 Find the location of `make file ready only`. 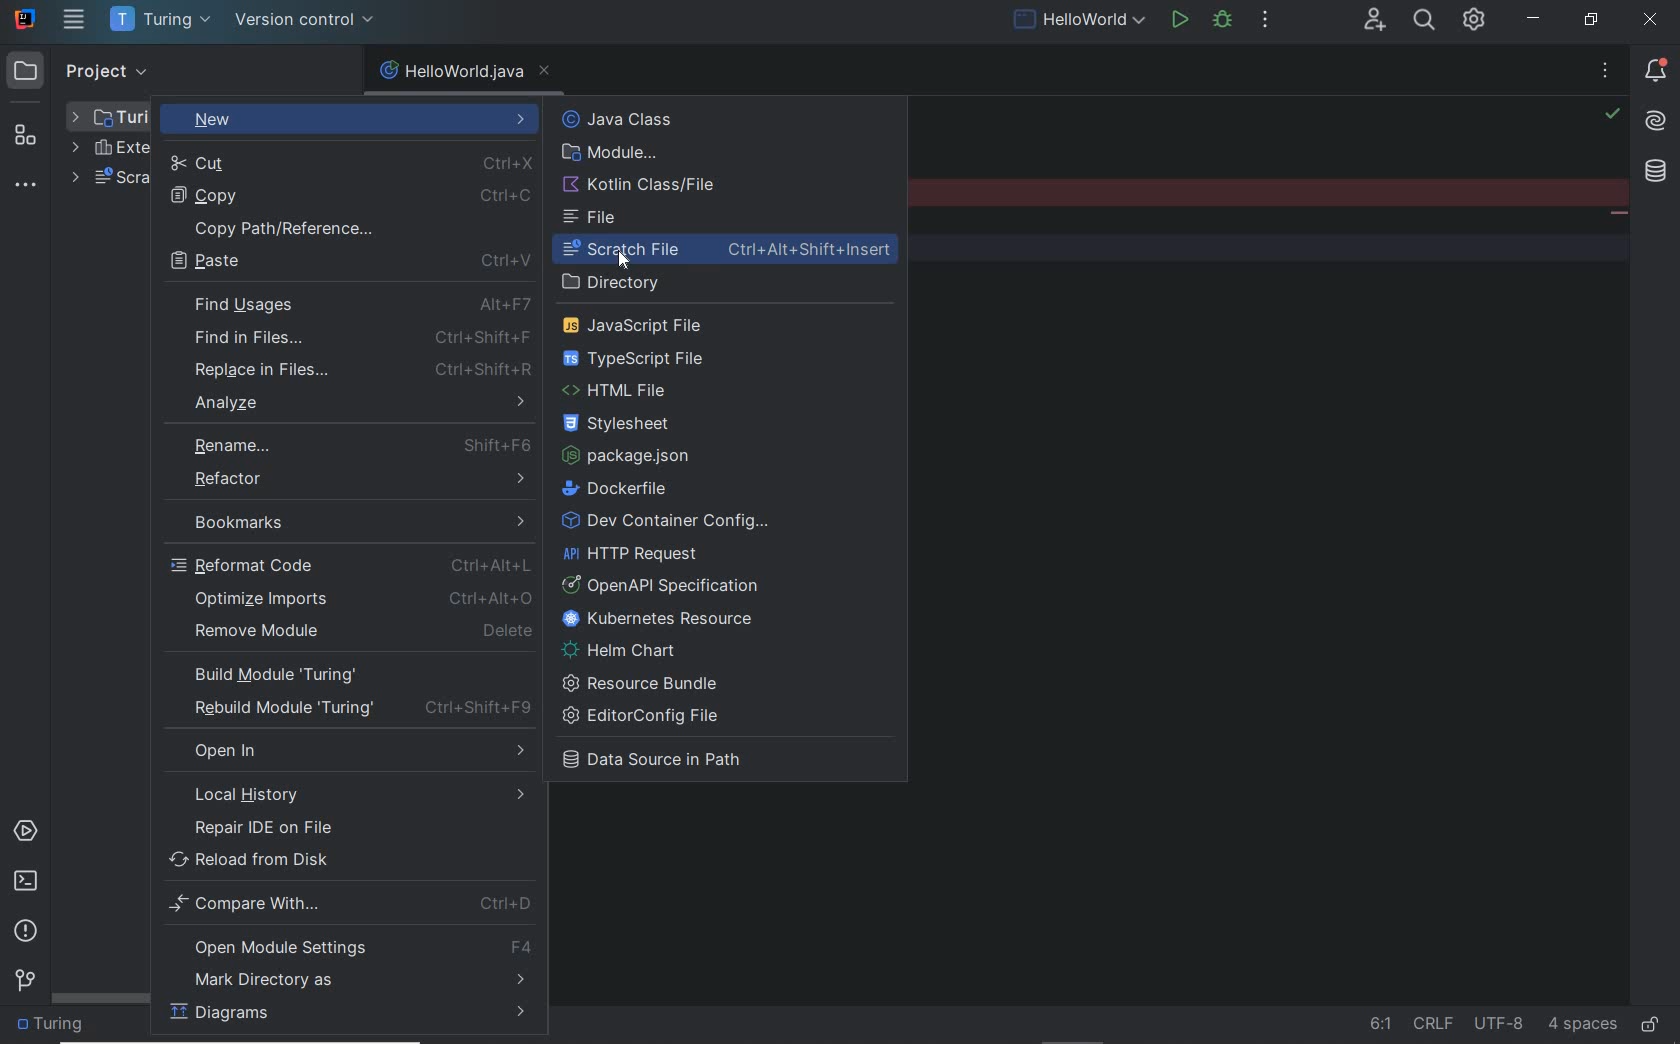

make file ready only is located at coordinates (1649, 1025).